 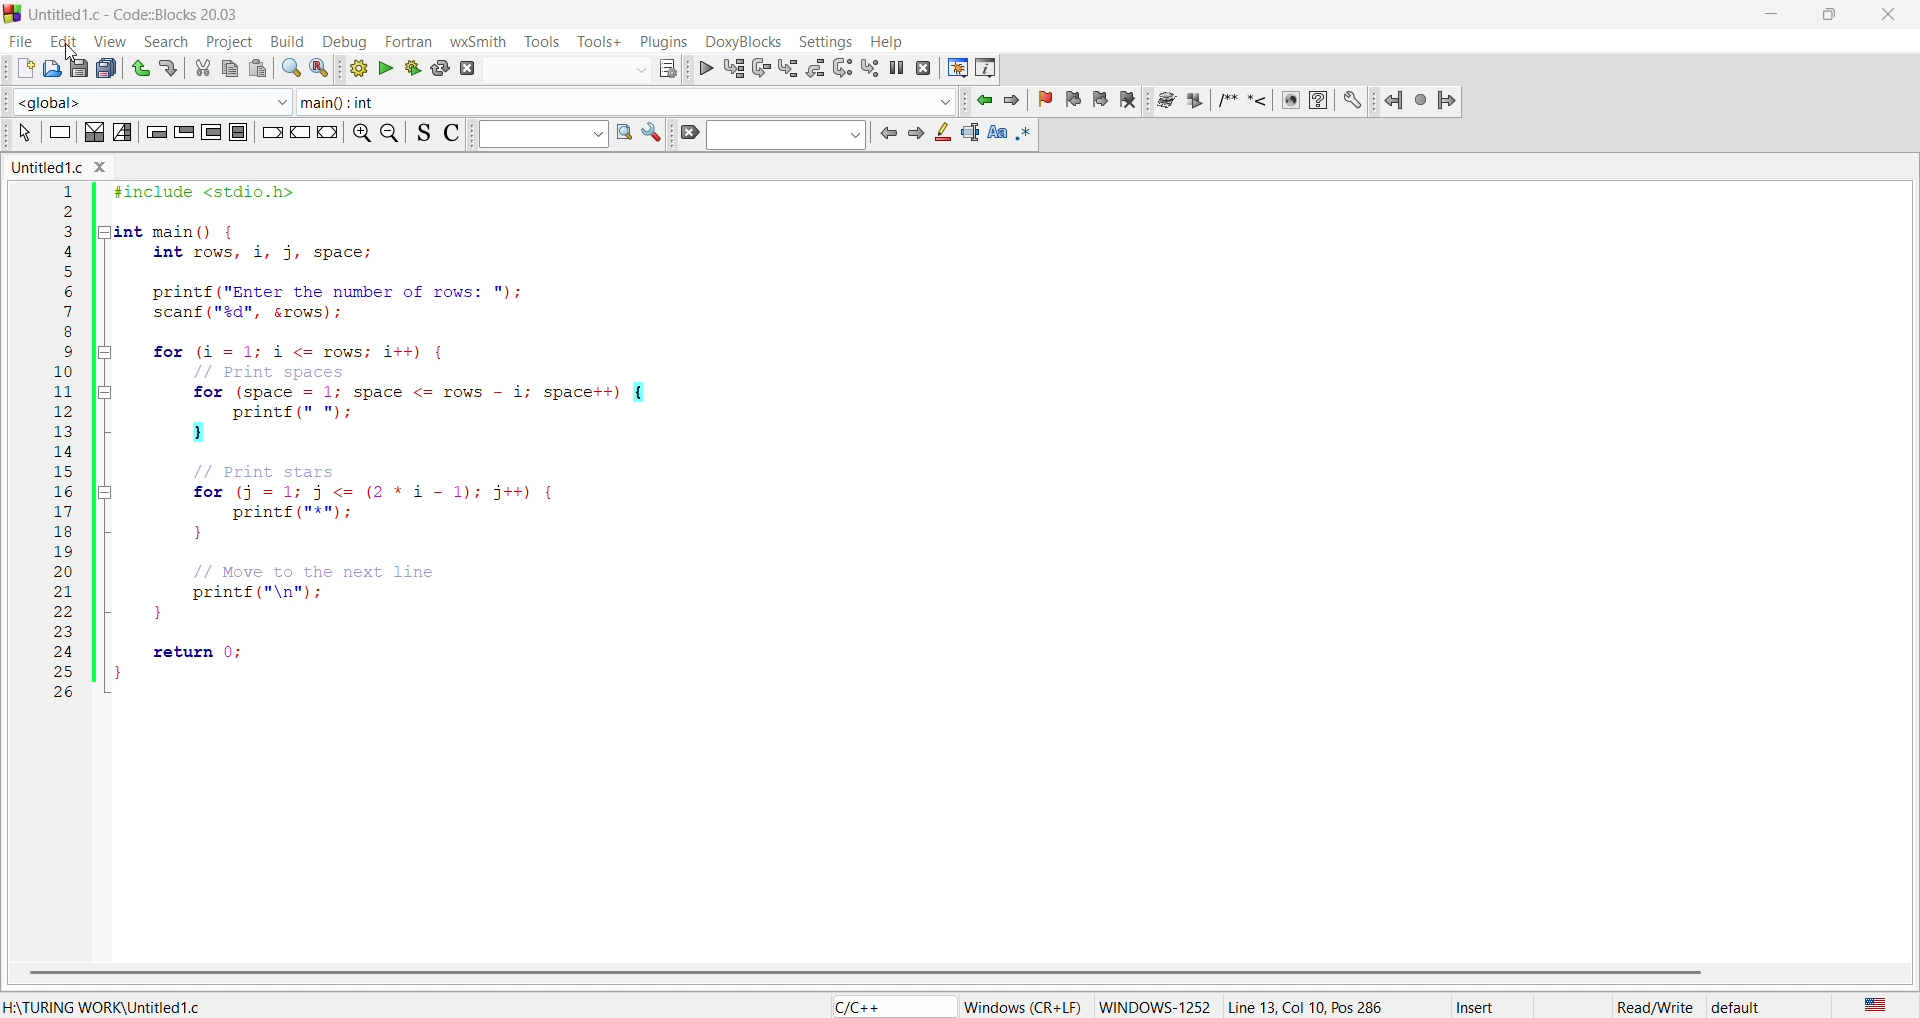 I want to click on maximize/restore, so click(x=1827, y=12).